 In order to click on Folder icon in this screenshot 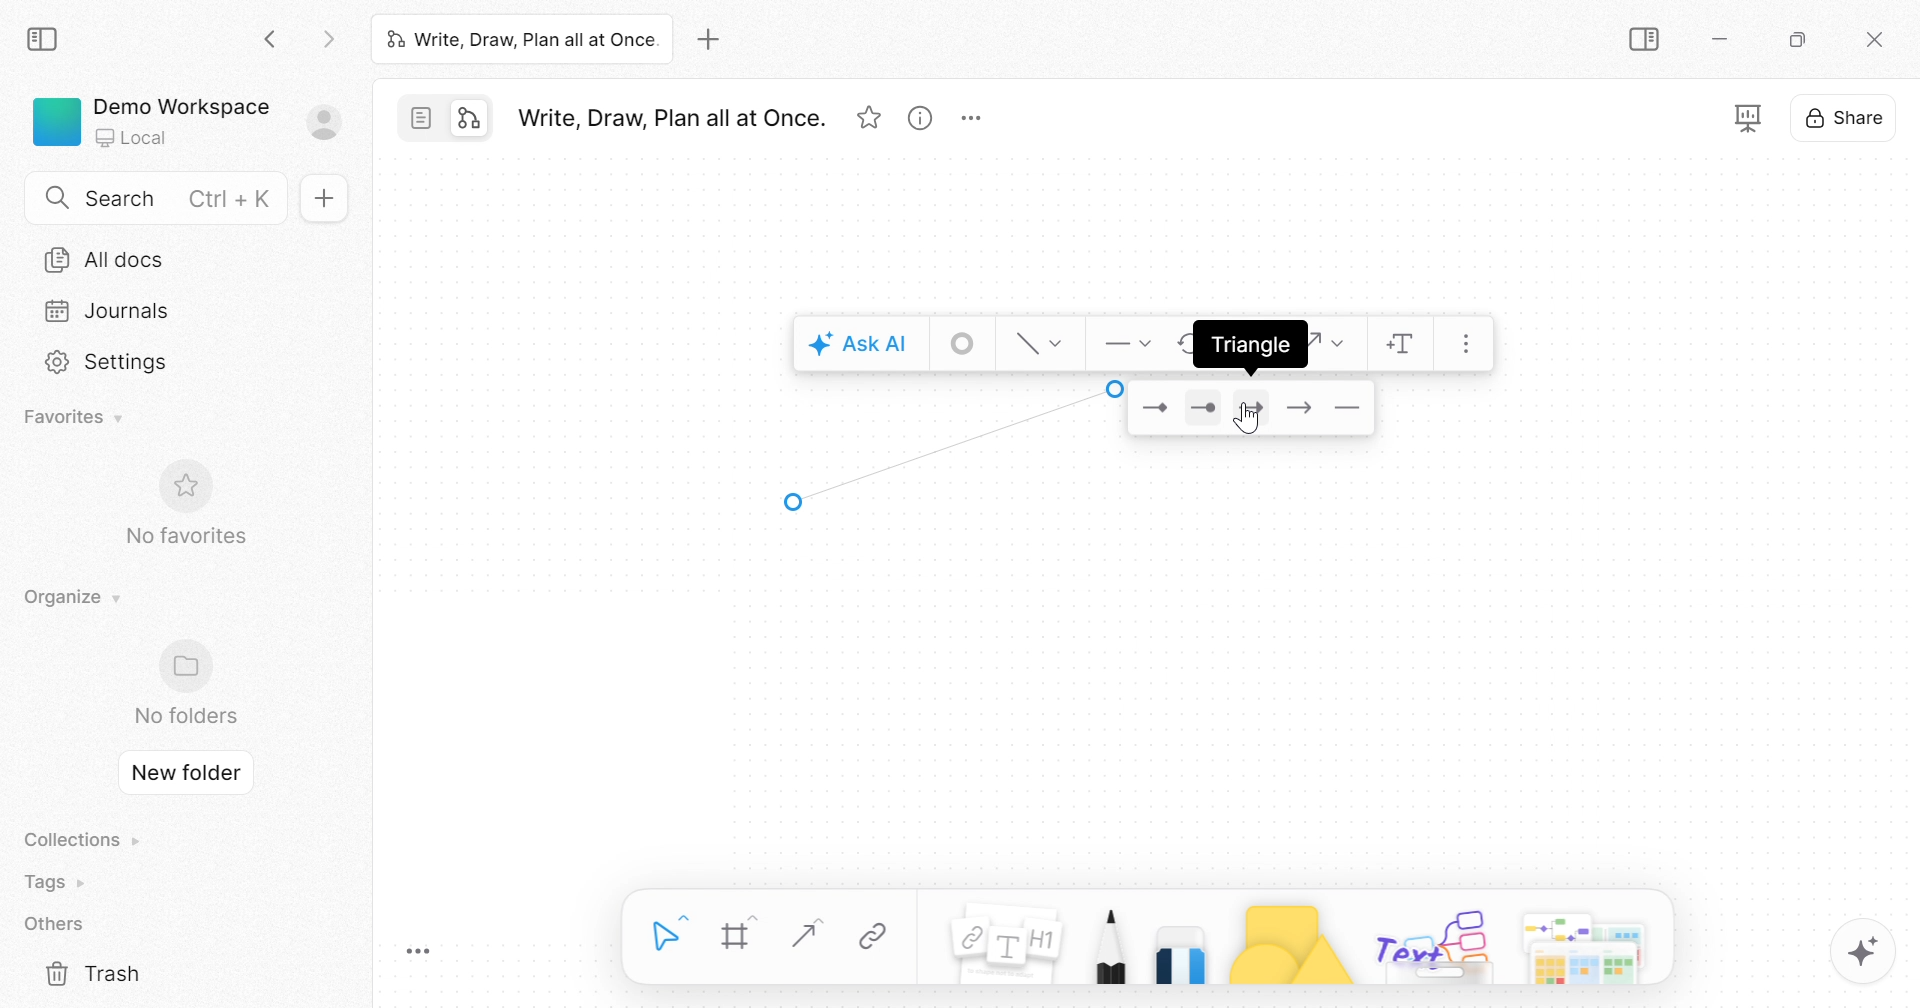, I will do `click(192, 664)`.